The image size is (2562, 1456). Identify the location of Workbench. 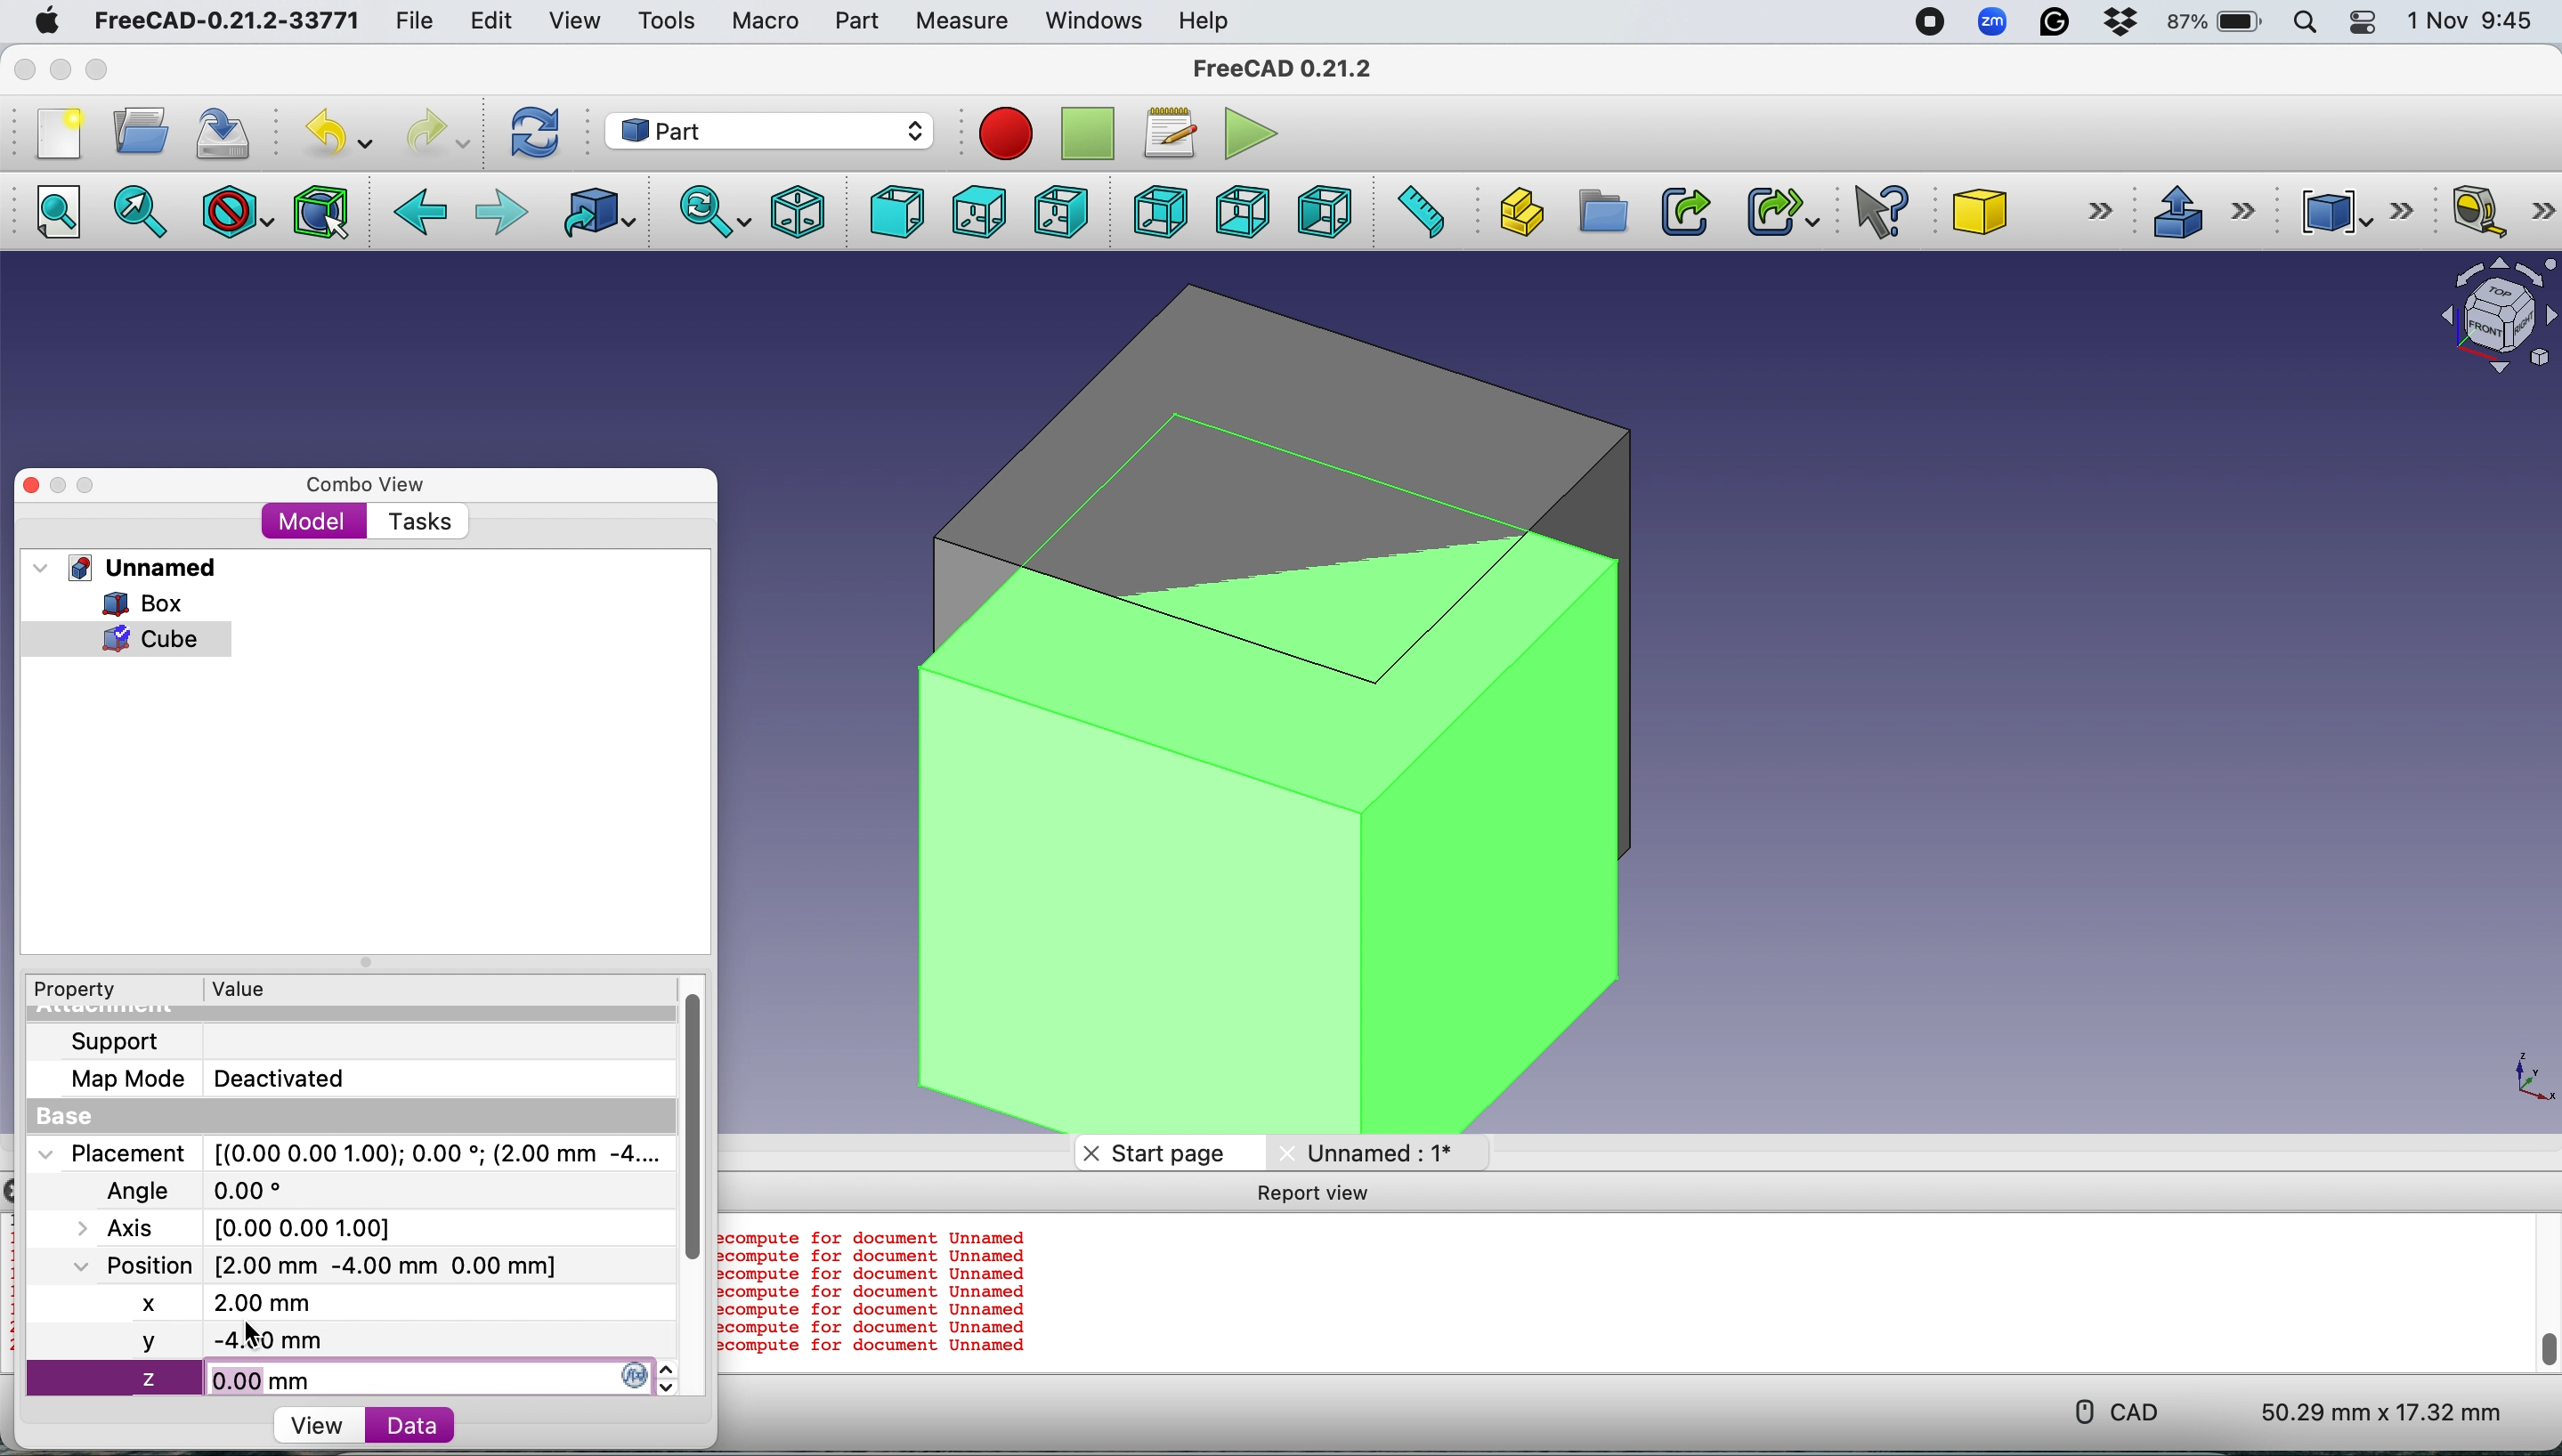
(768, 129).